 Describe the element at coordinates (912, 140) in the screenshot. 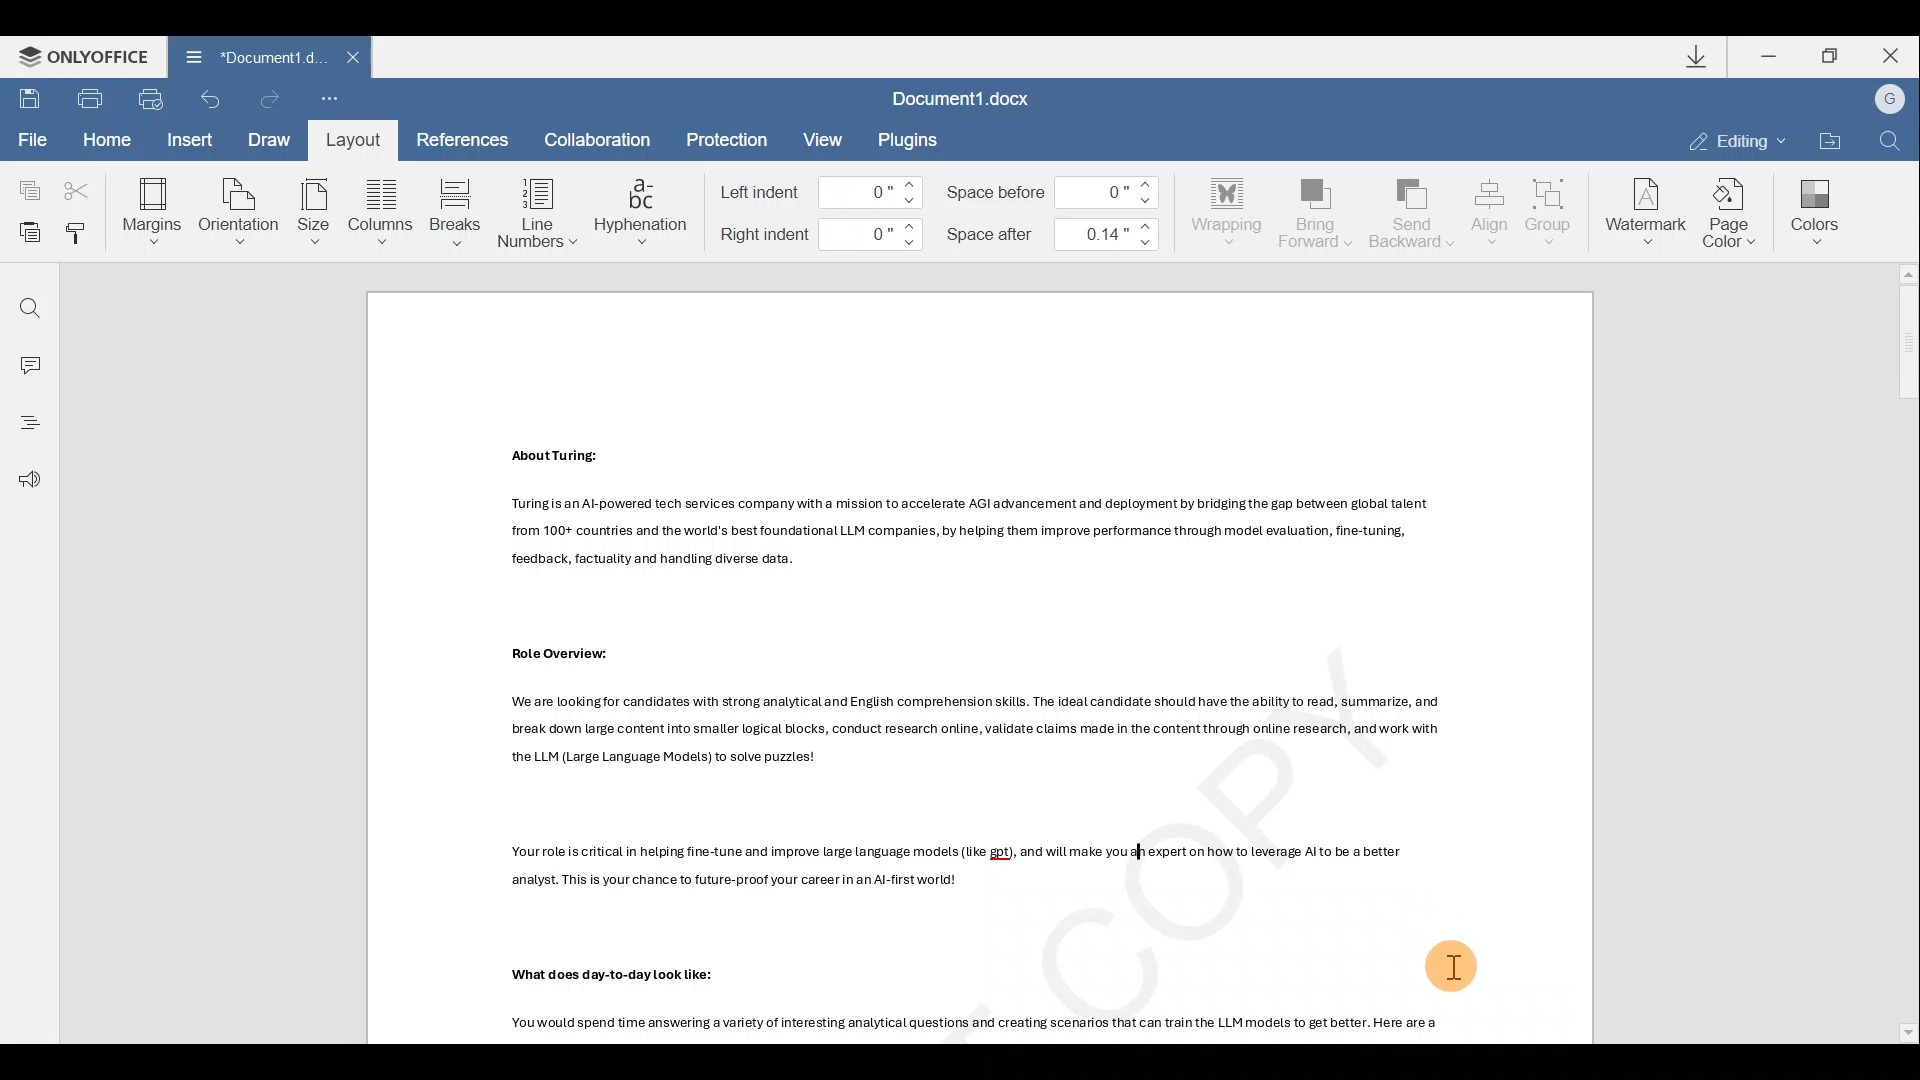

I see `Plugins` at that location.